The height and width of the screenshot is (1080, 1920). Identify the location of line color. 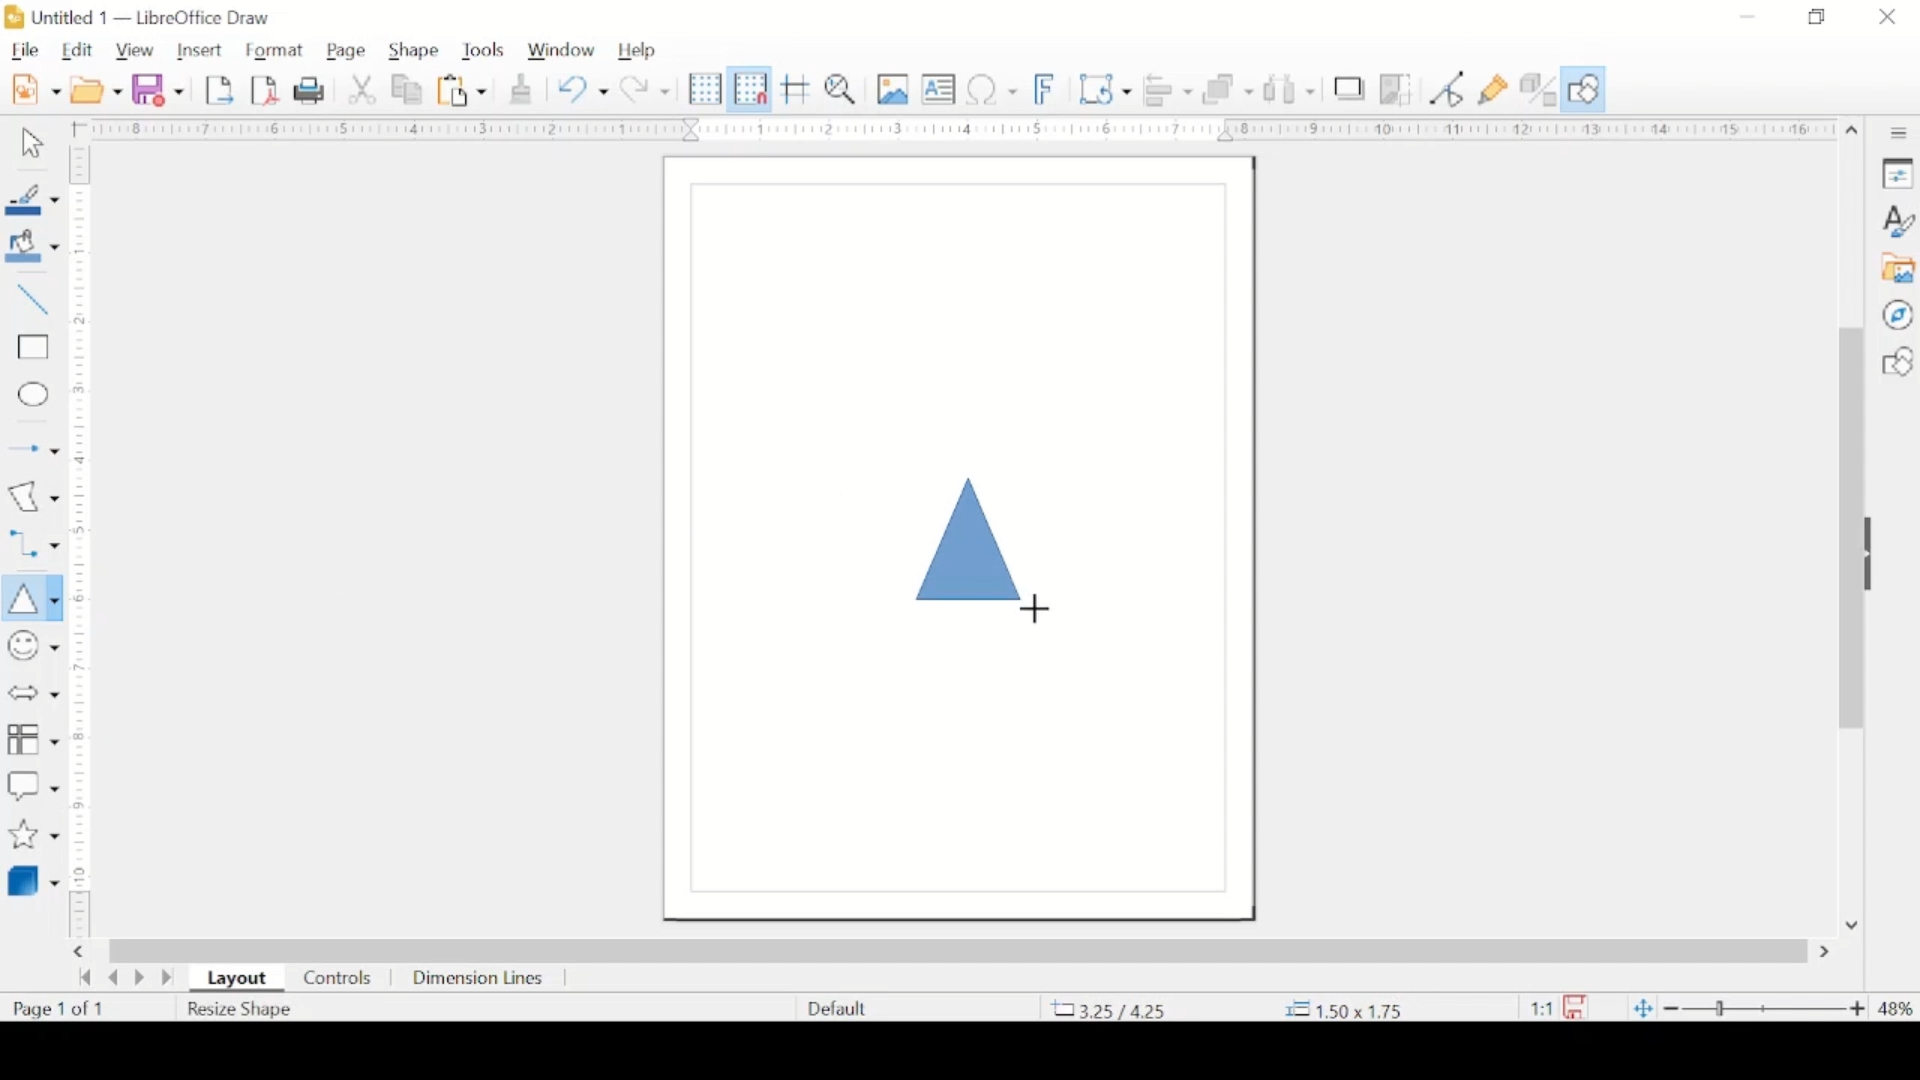
(31, 199).